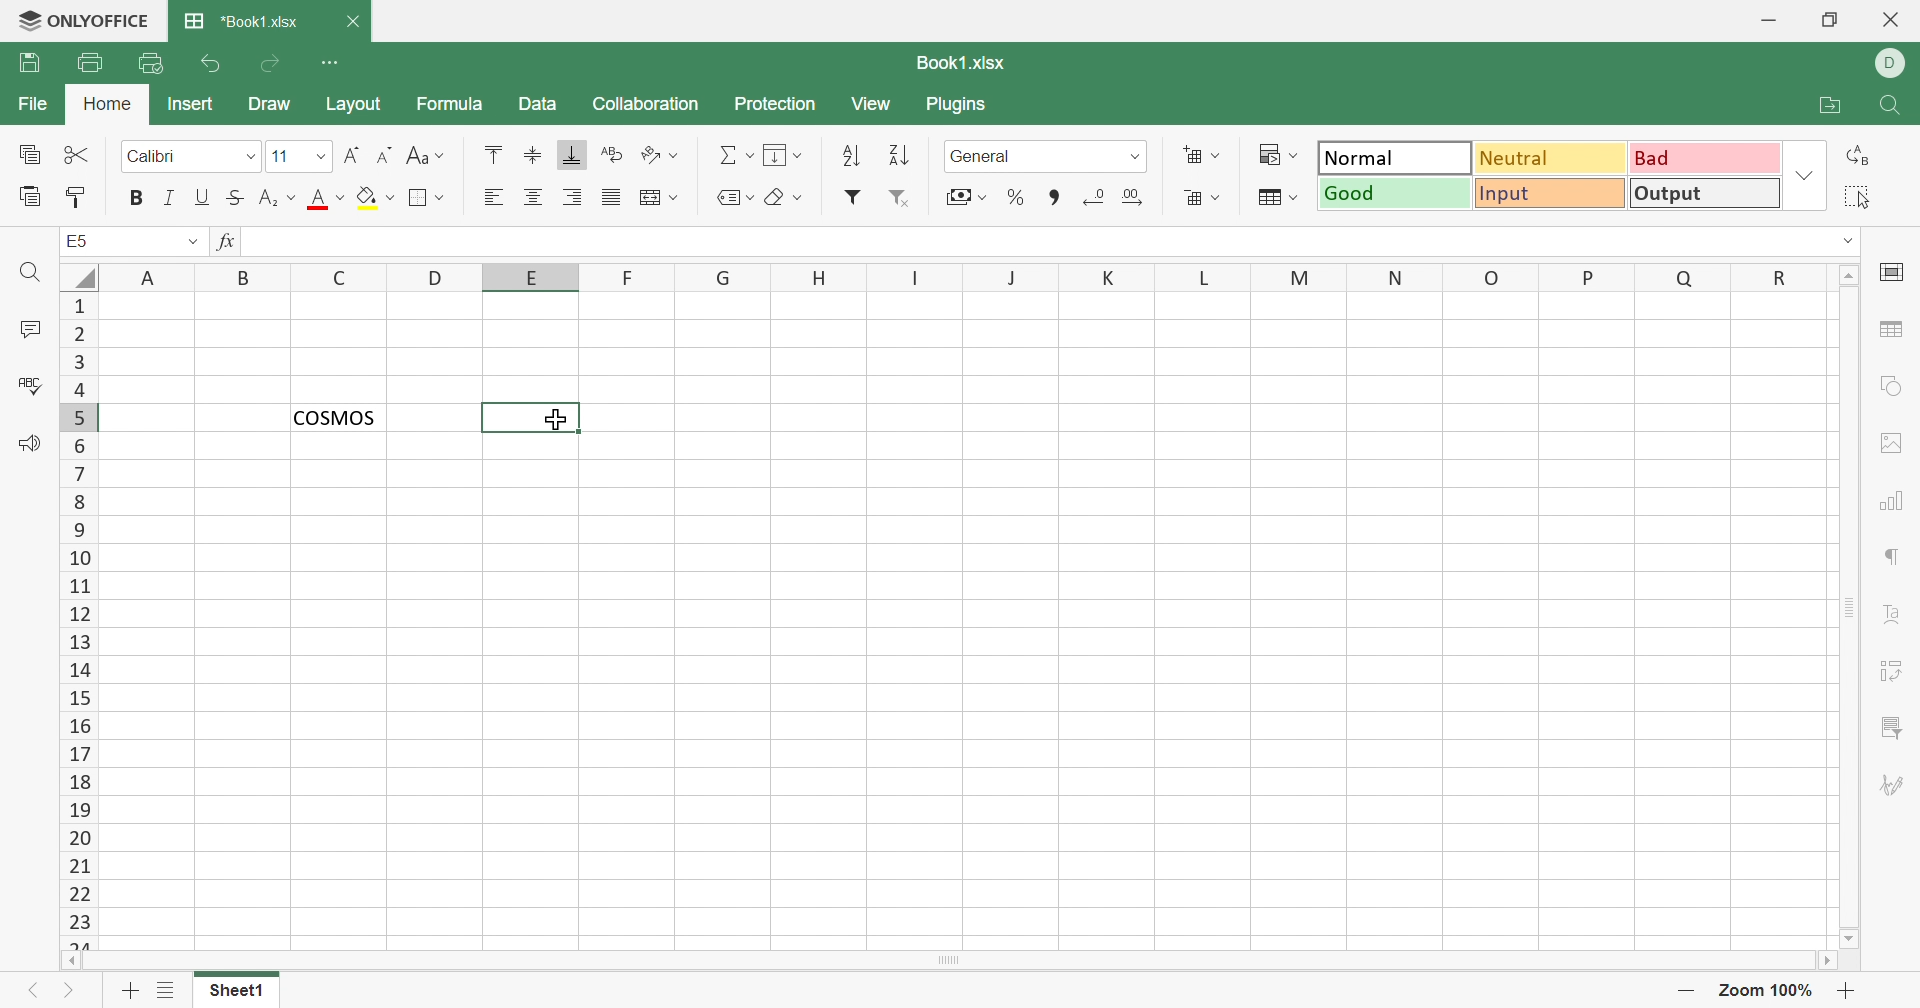 The image size is (1920, 1008). What do you see at coordinates (91, 62) in the screenshot?
I see `Print file` at bounding box center [91, 62].